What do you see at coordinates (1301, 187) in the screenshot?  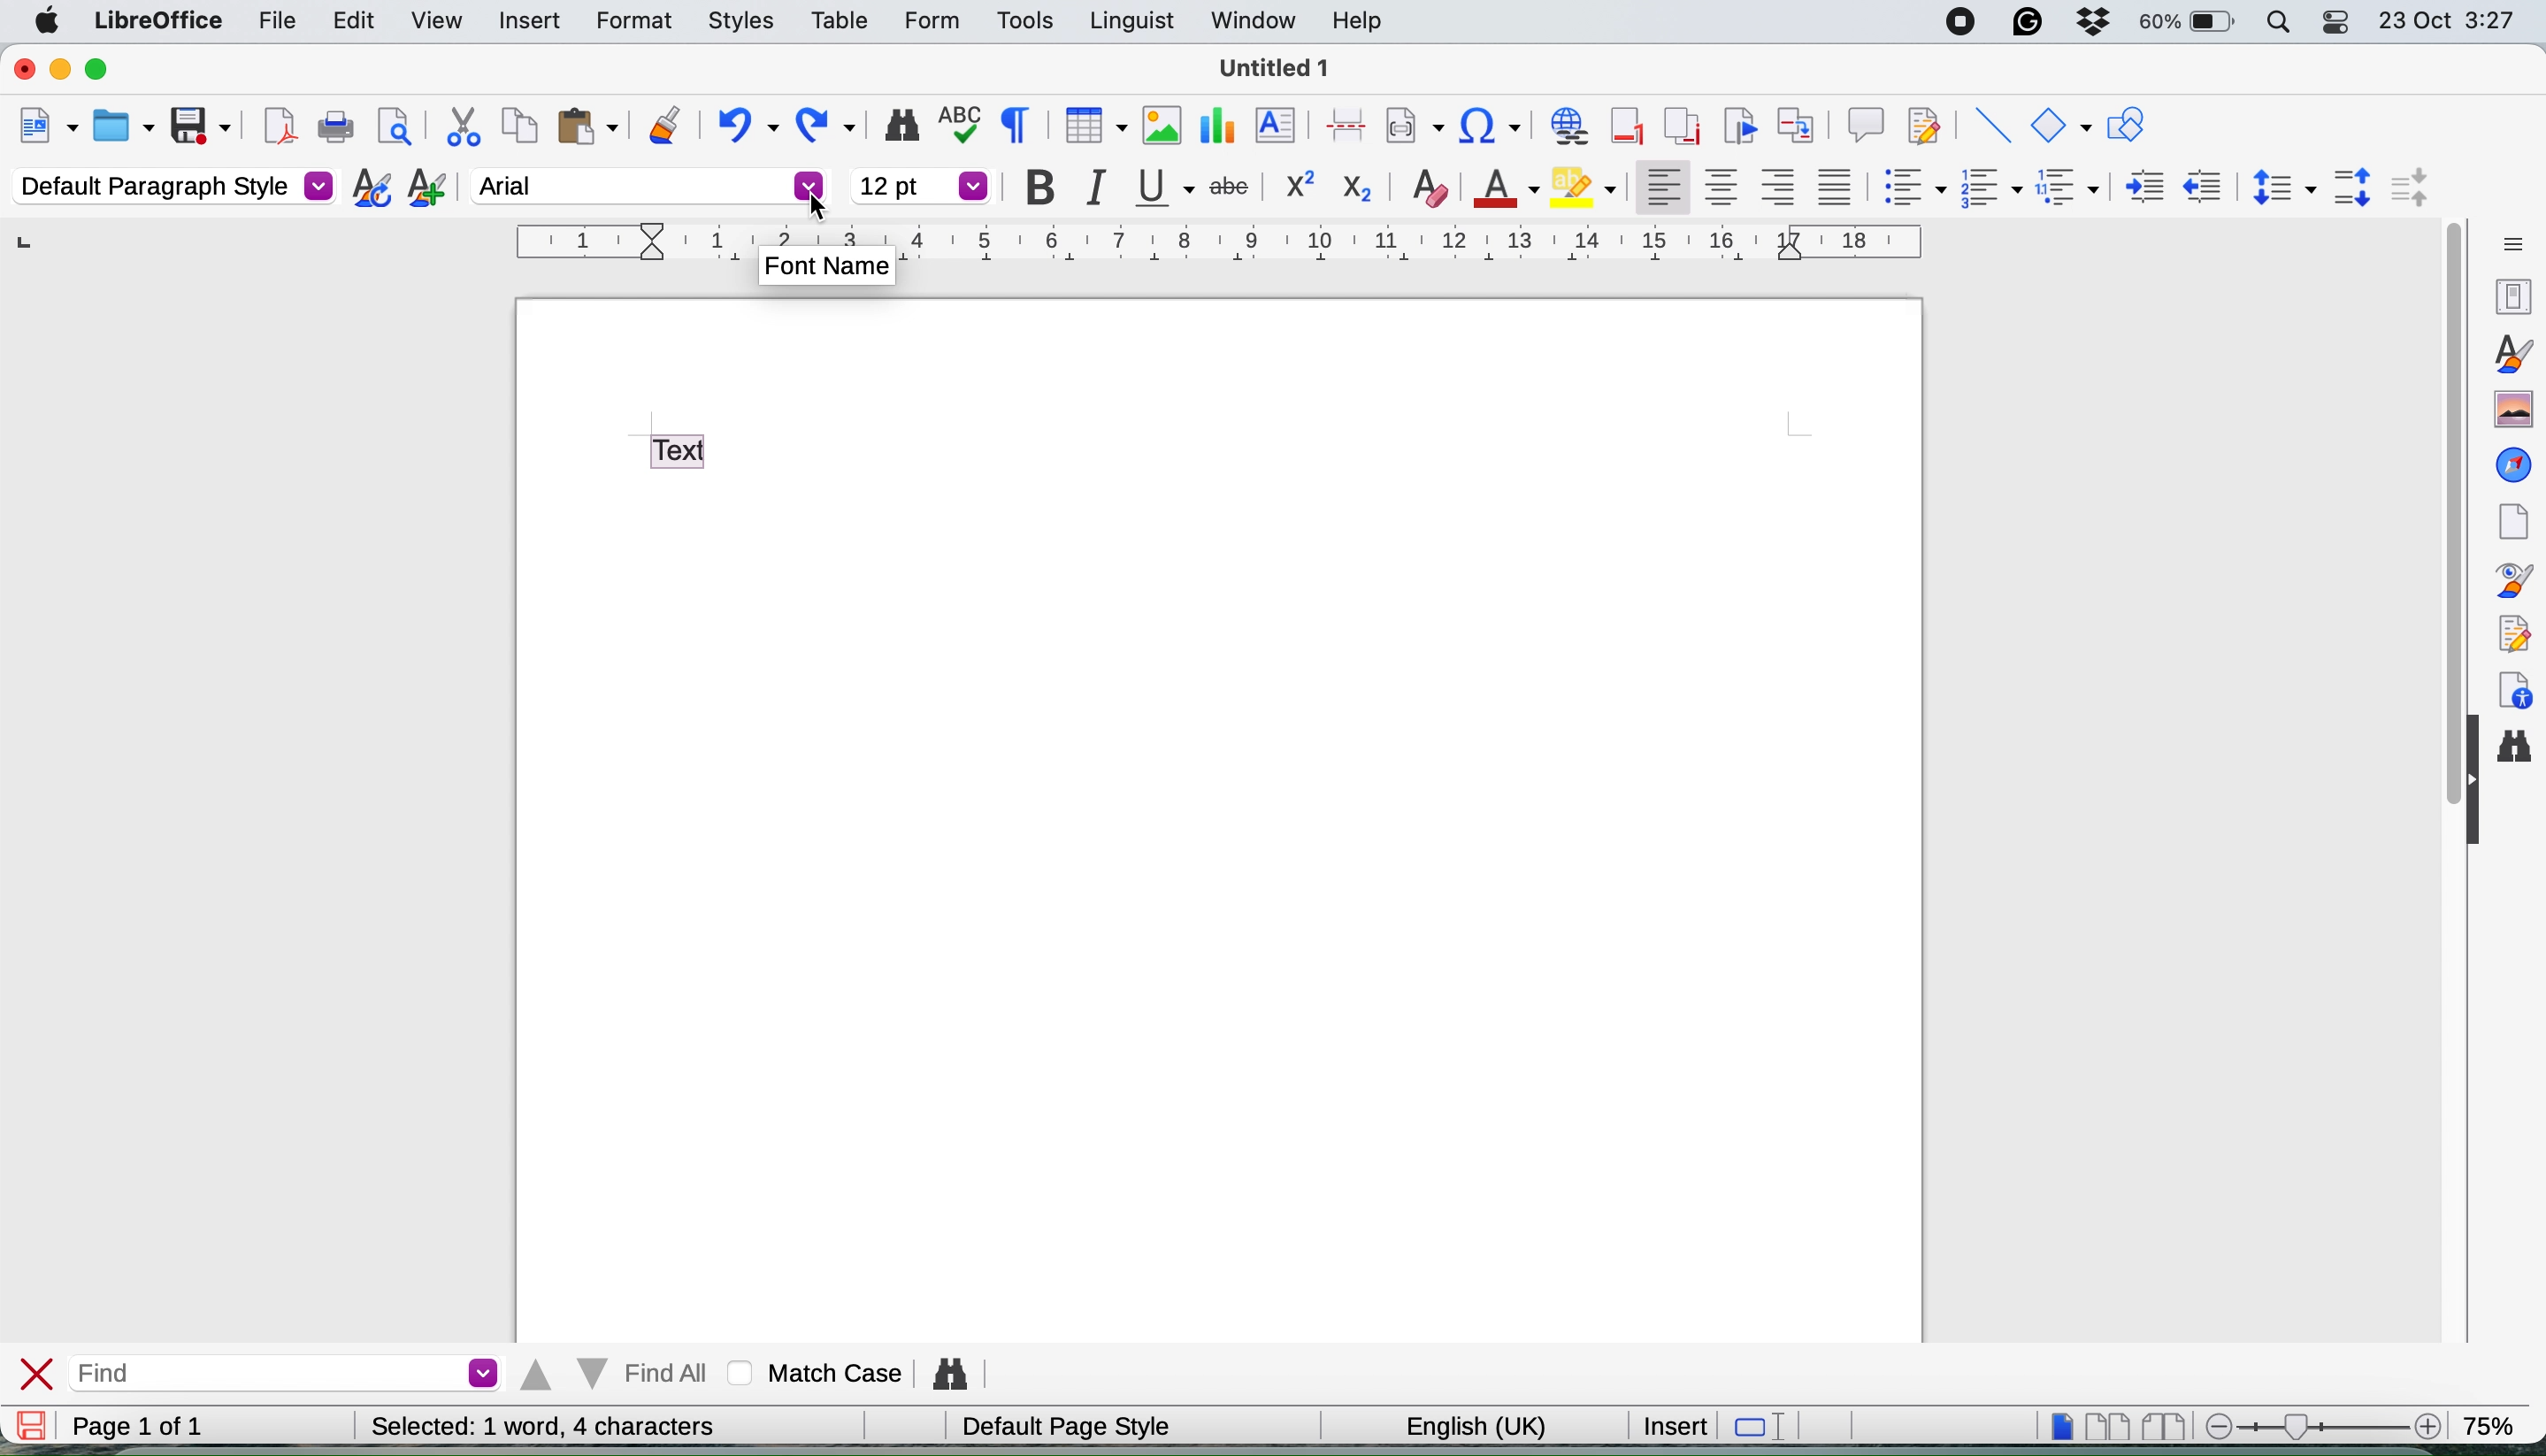 I see `superscrpit` at bounding box center [1301, 187].